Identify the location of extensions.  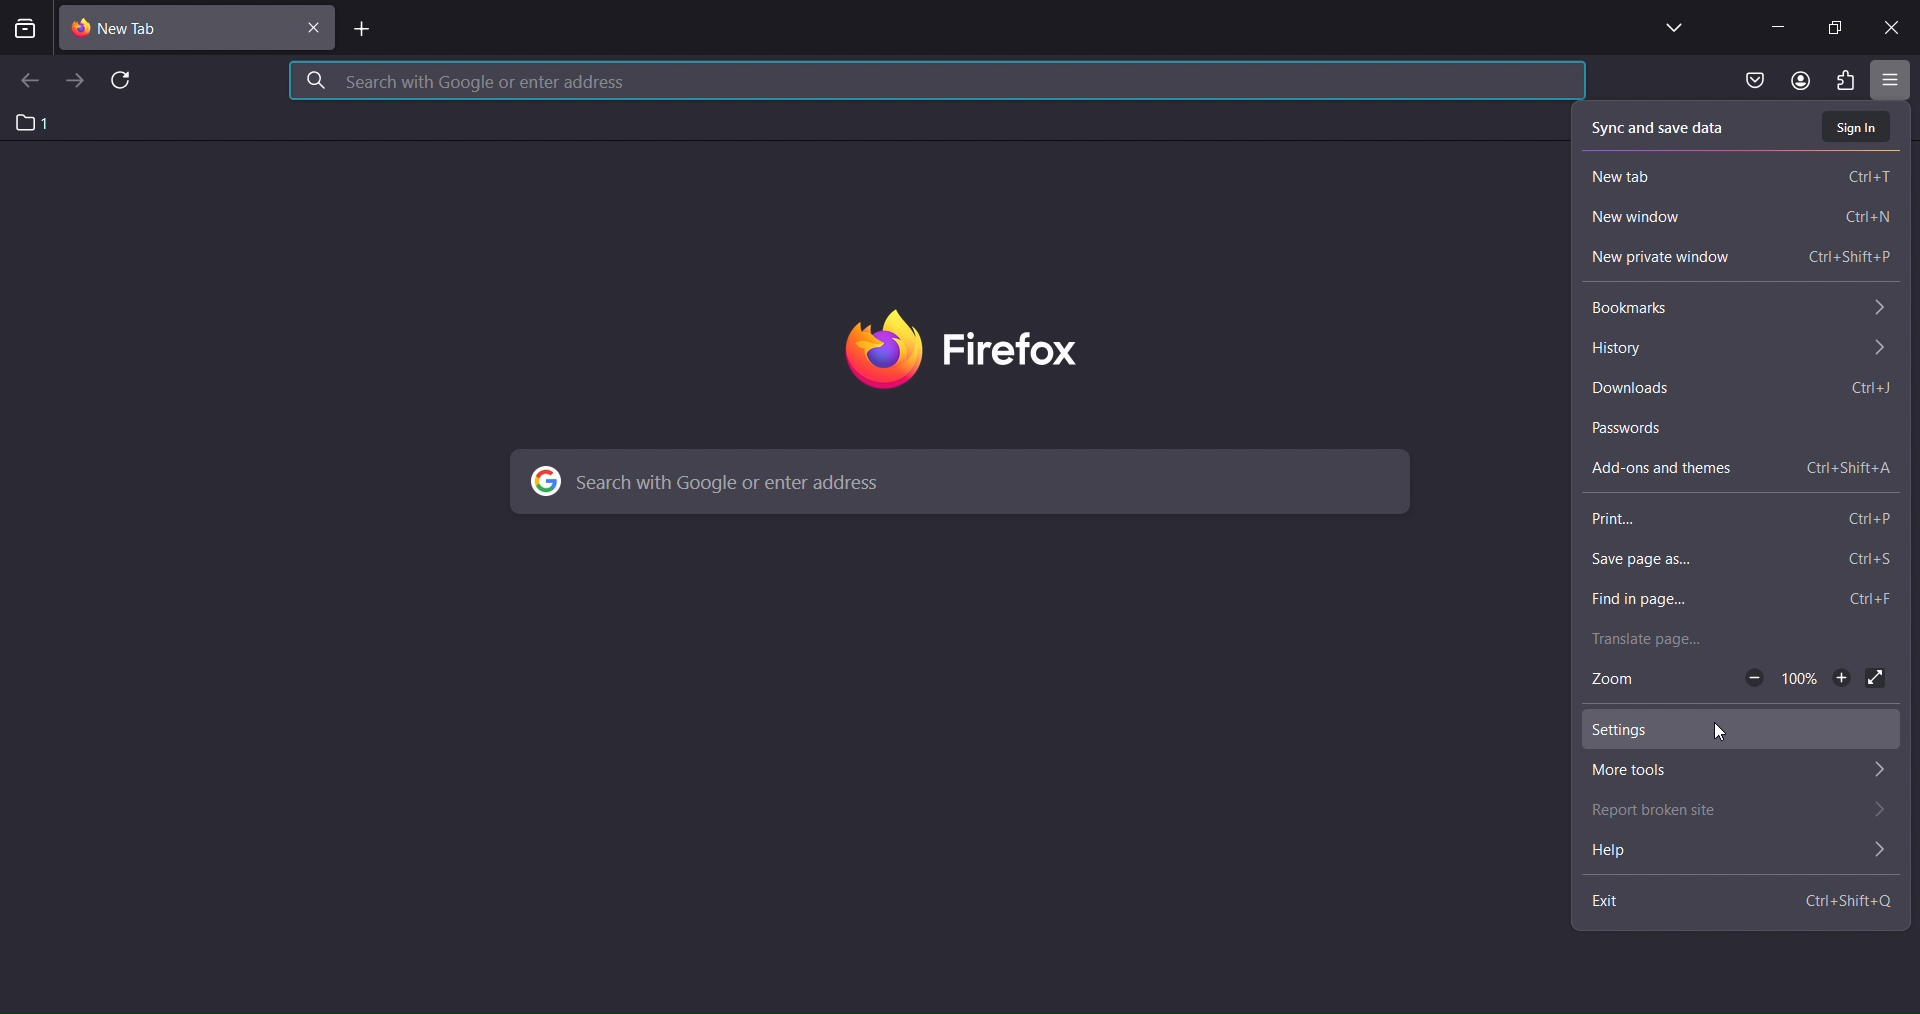
(1846, 82).